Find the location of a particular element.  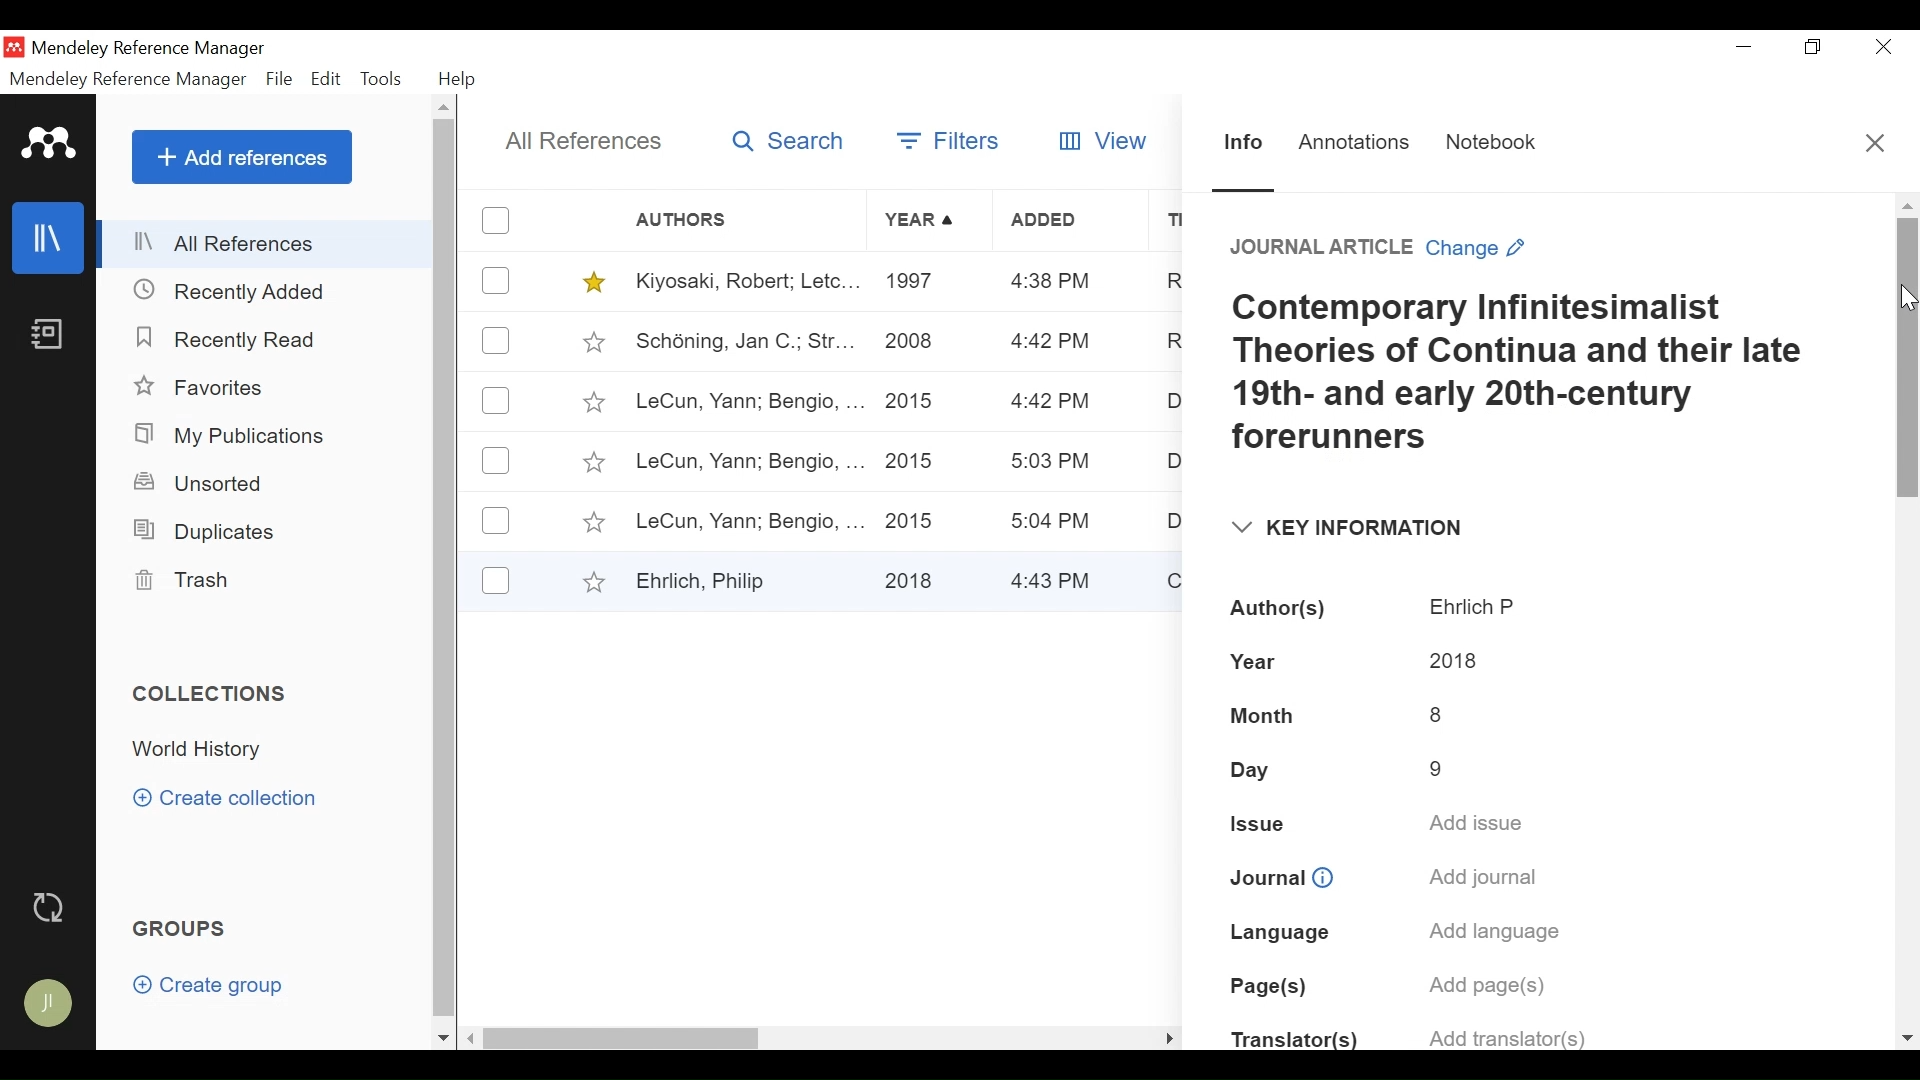

Translator(s) is located at coordinates (1294, 1043).